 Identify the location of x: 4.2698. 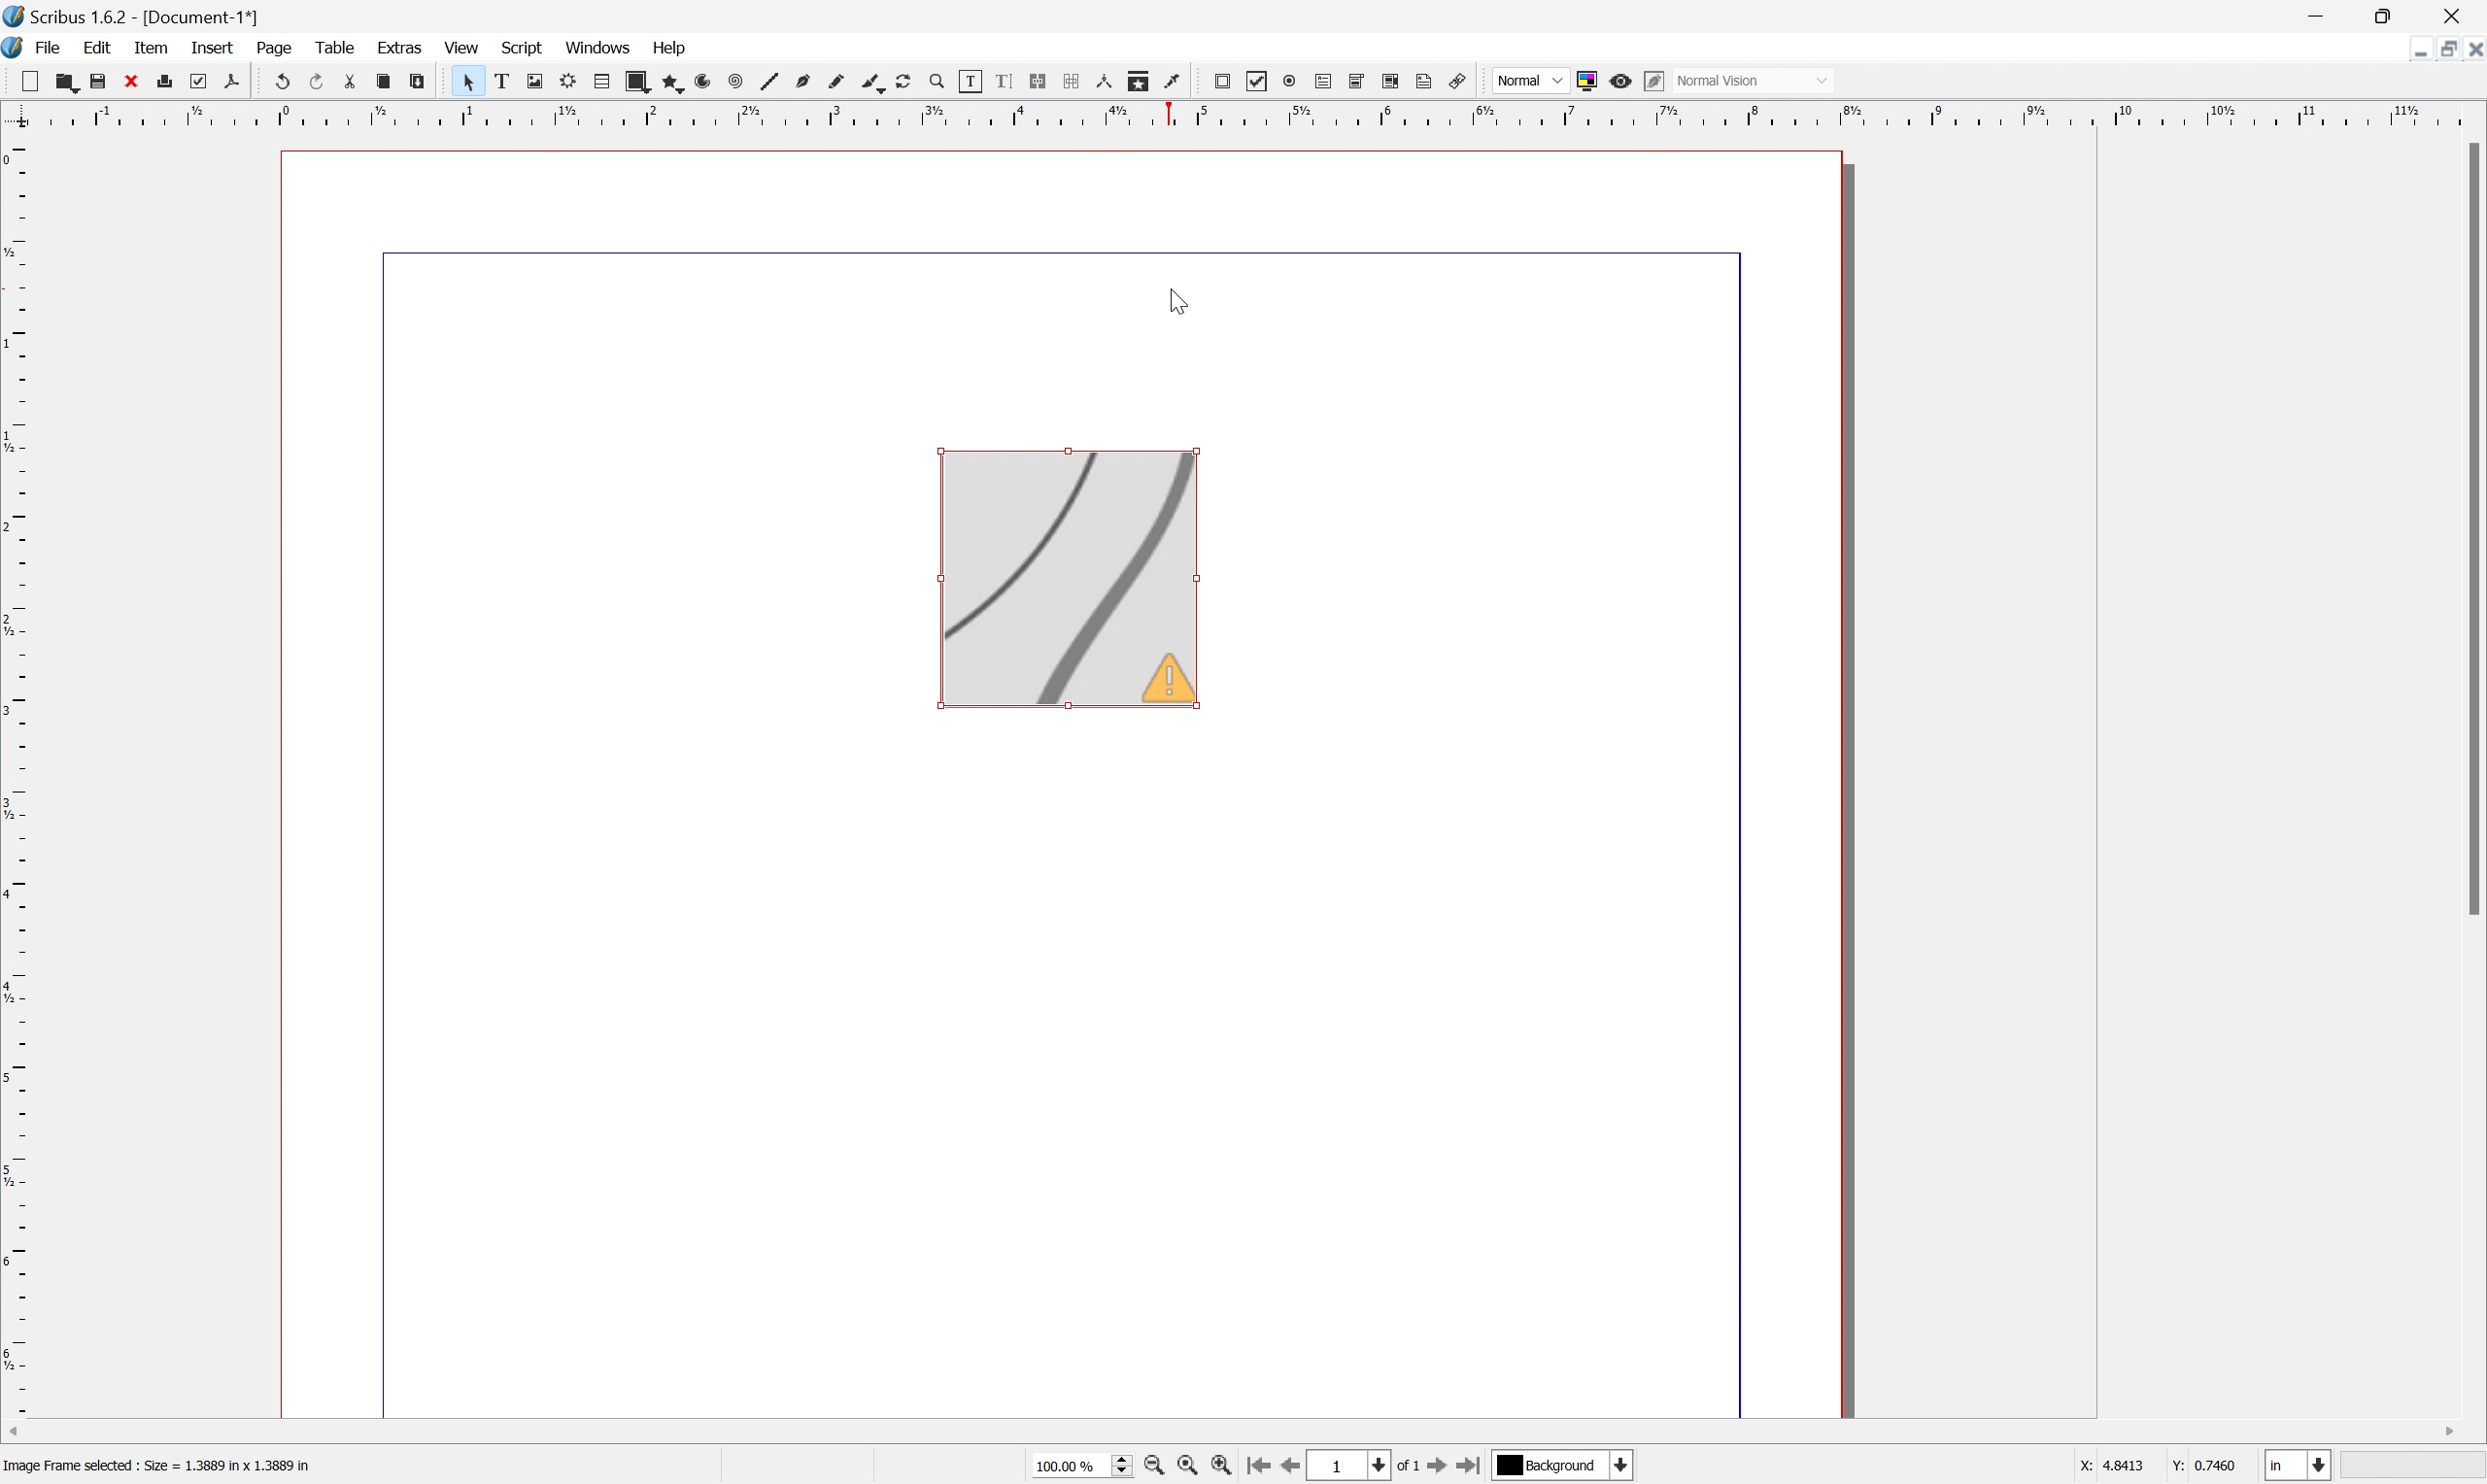
(2106, 1467).